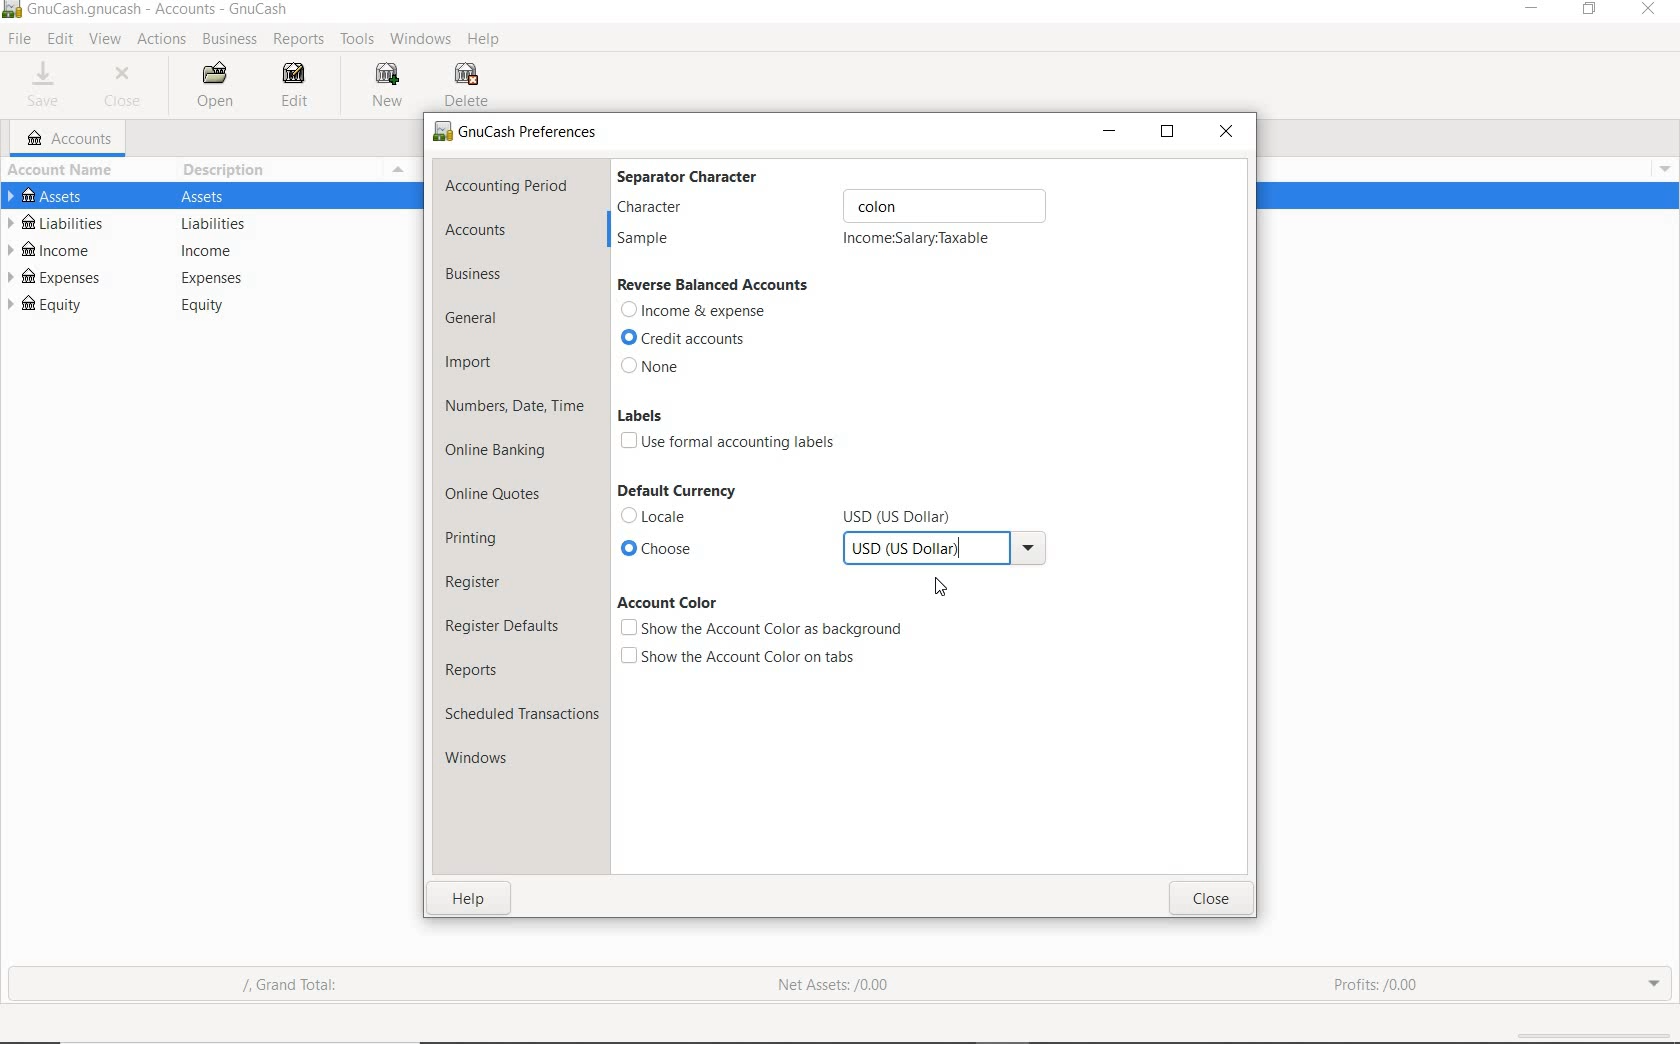  What do you see at coordinates (830, 207) in the screenshot?
I see `character` at bounding box center [830, 207].